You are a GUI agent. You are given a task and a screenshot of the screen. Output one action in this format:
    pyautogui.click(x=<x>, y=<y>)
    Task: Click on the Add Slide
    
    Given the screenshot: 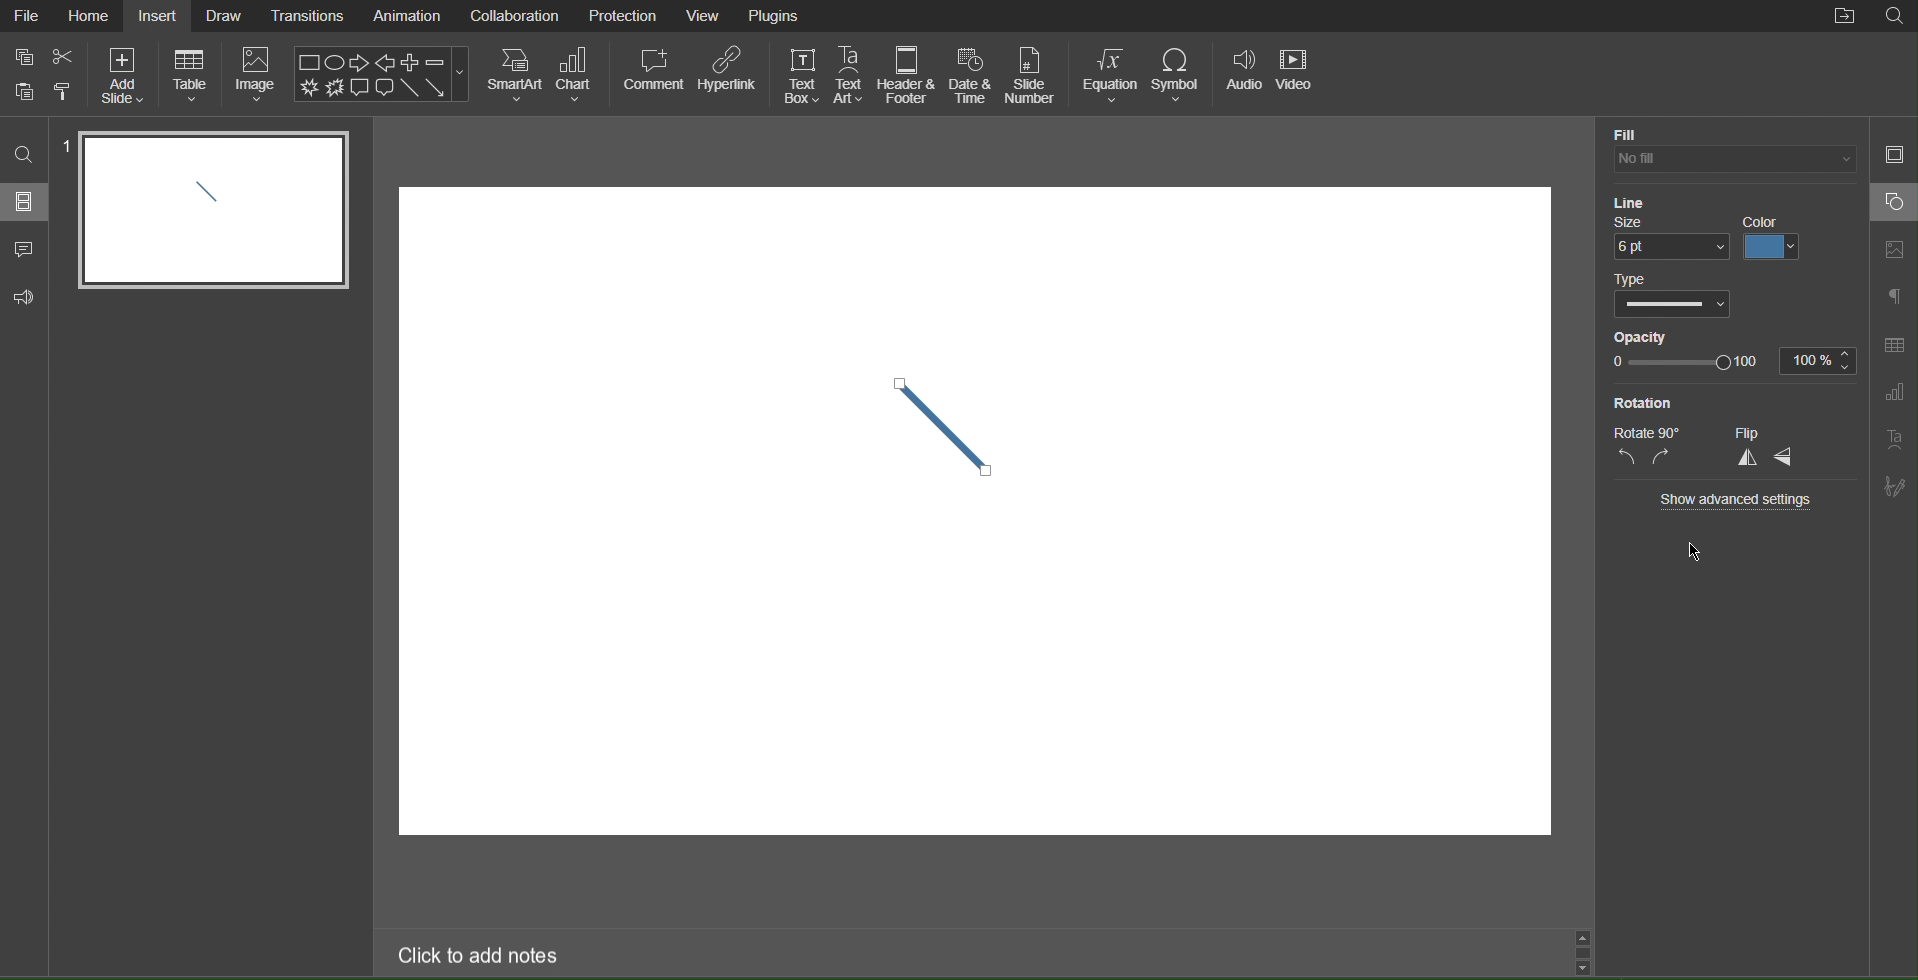 What is the action you would take?
    pyautogui.click(x=123, y=76)
    